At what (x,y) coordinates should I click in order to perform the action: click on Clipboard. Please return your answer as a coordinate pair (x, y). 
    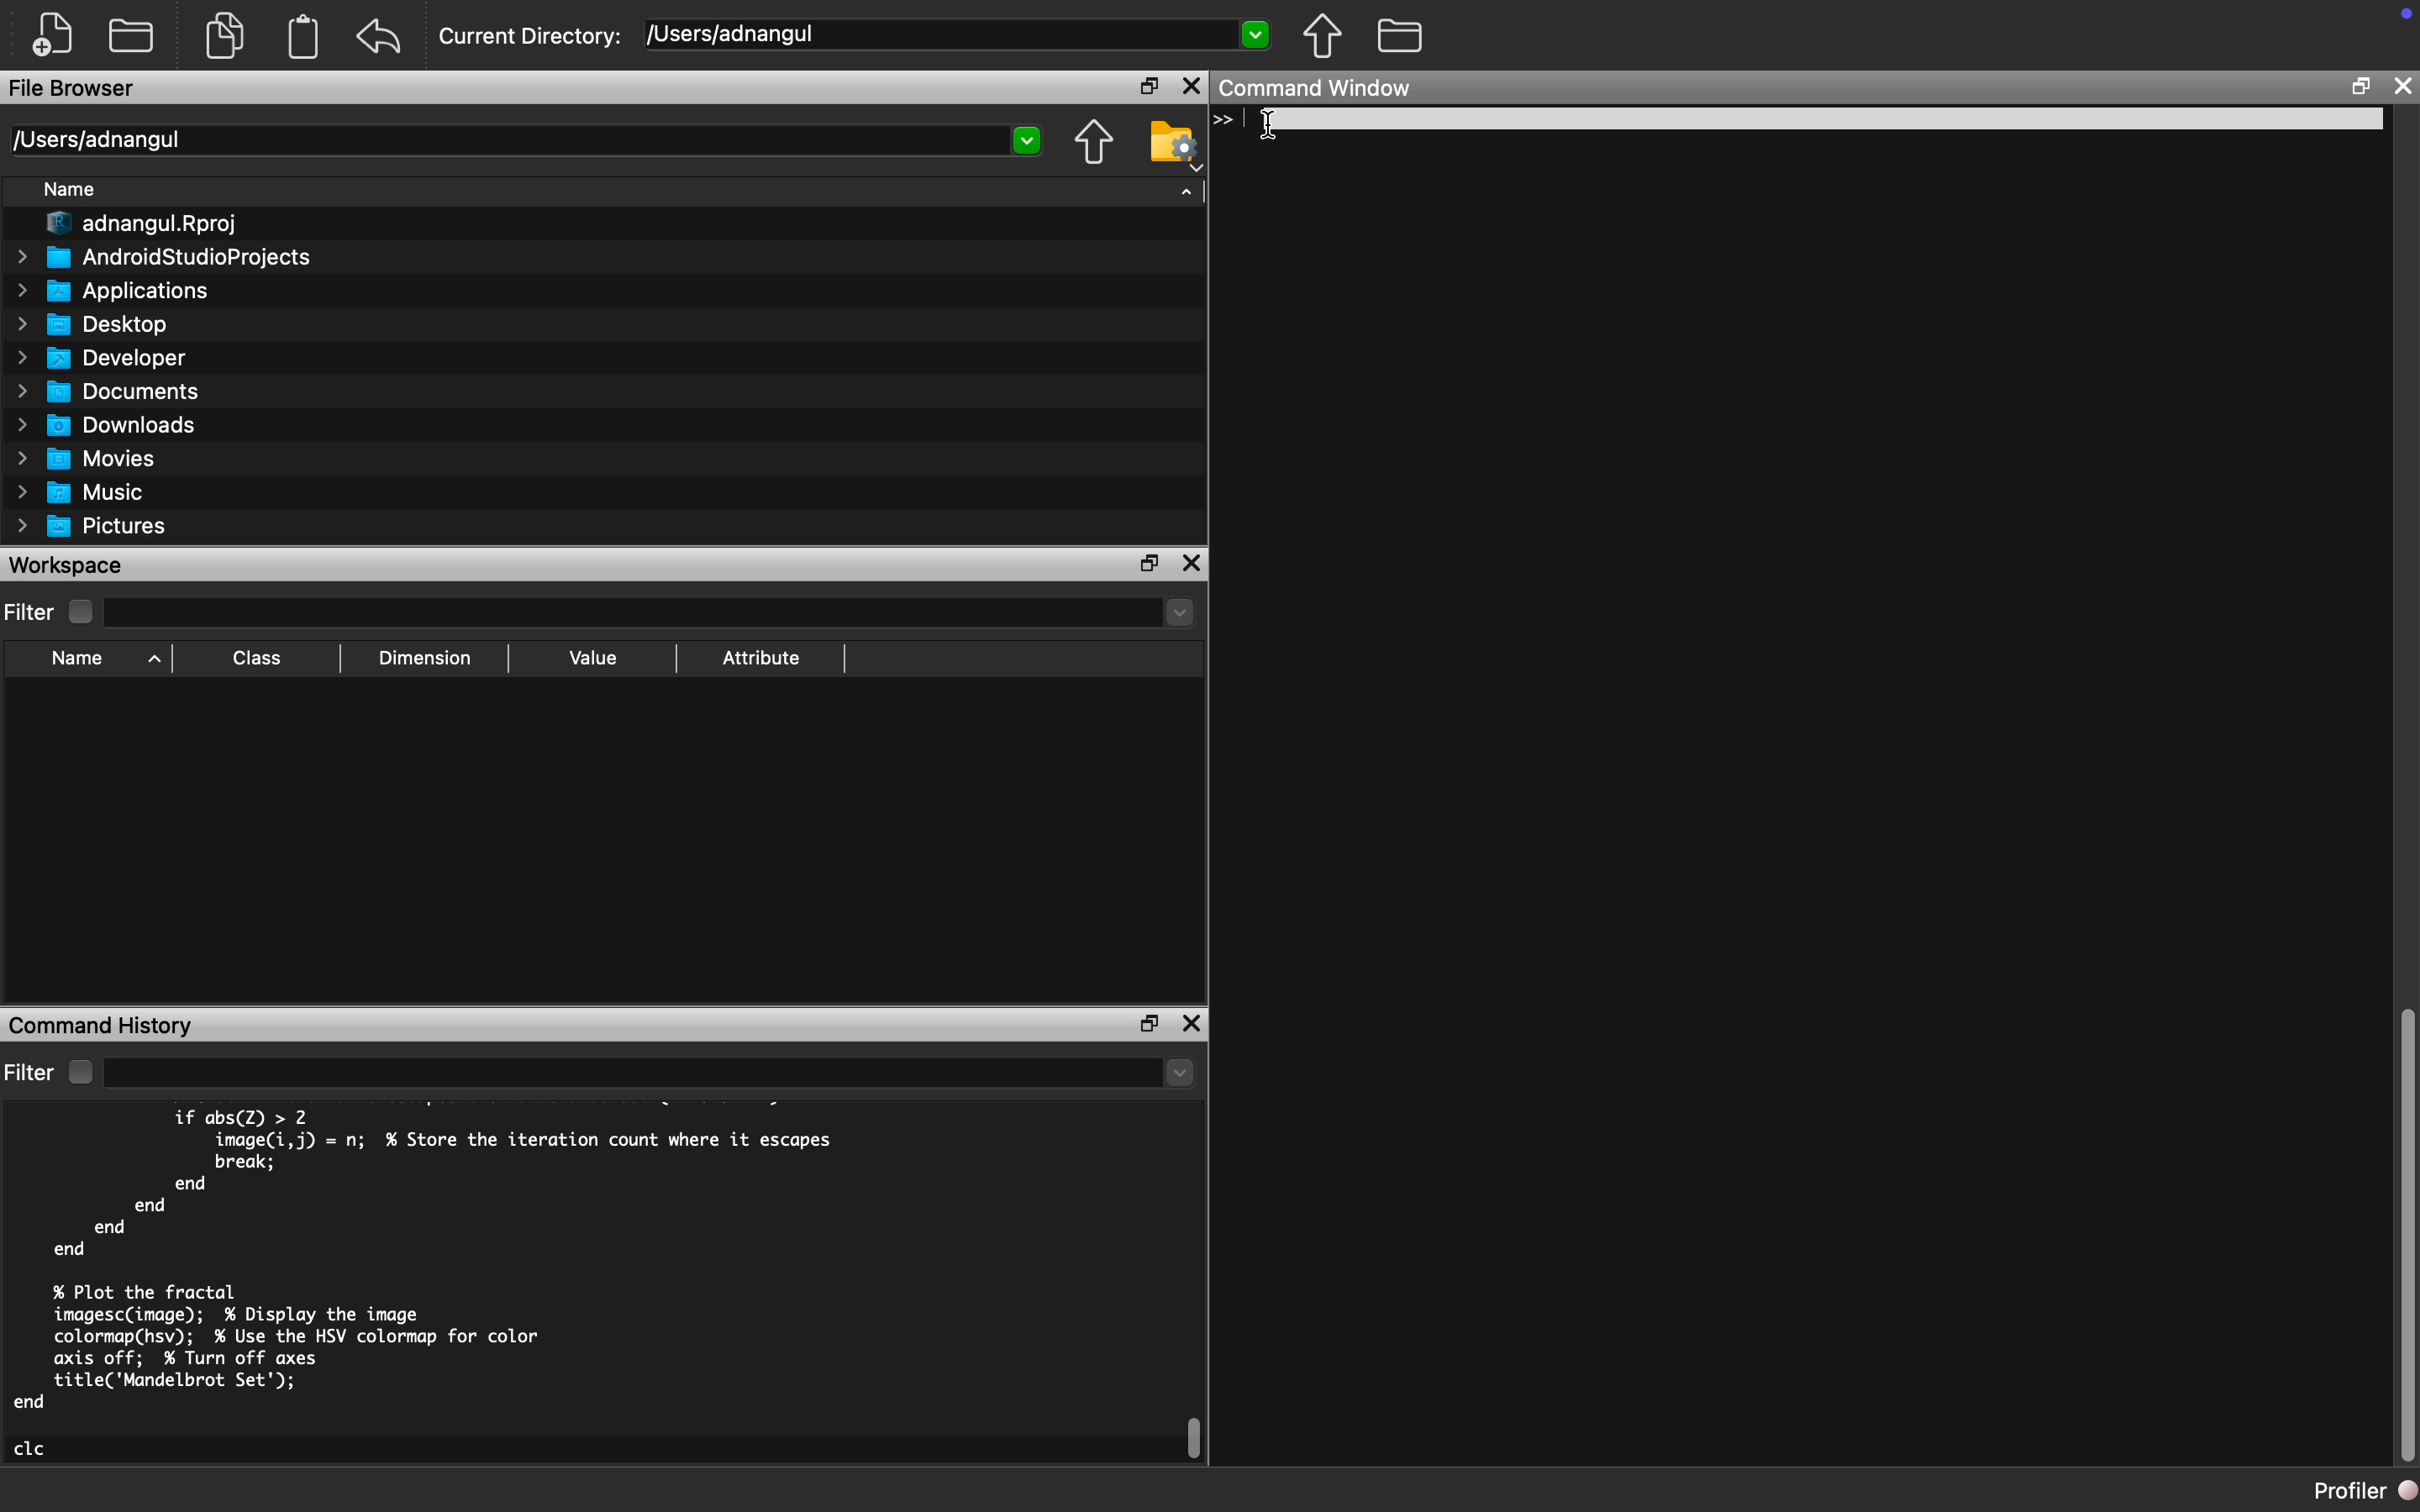
    Looking at the image, I should click on (304, 42).